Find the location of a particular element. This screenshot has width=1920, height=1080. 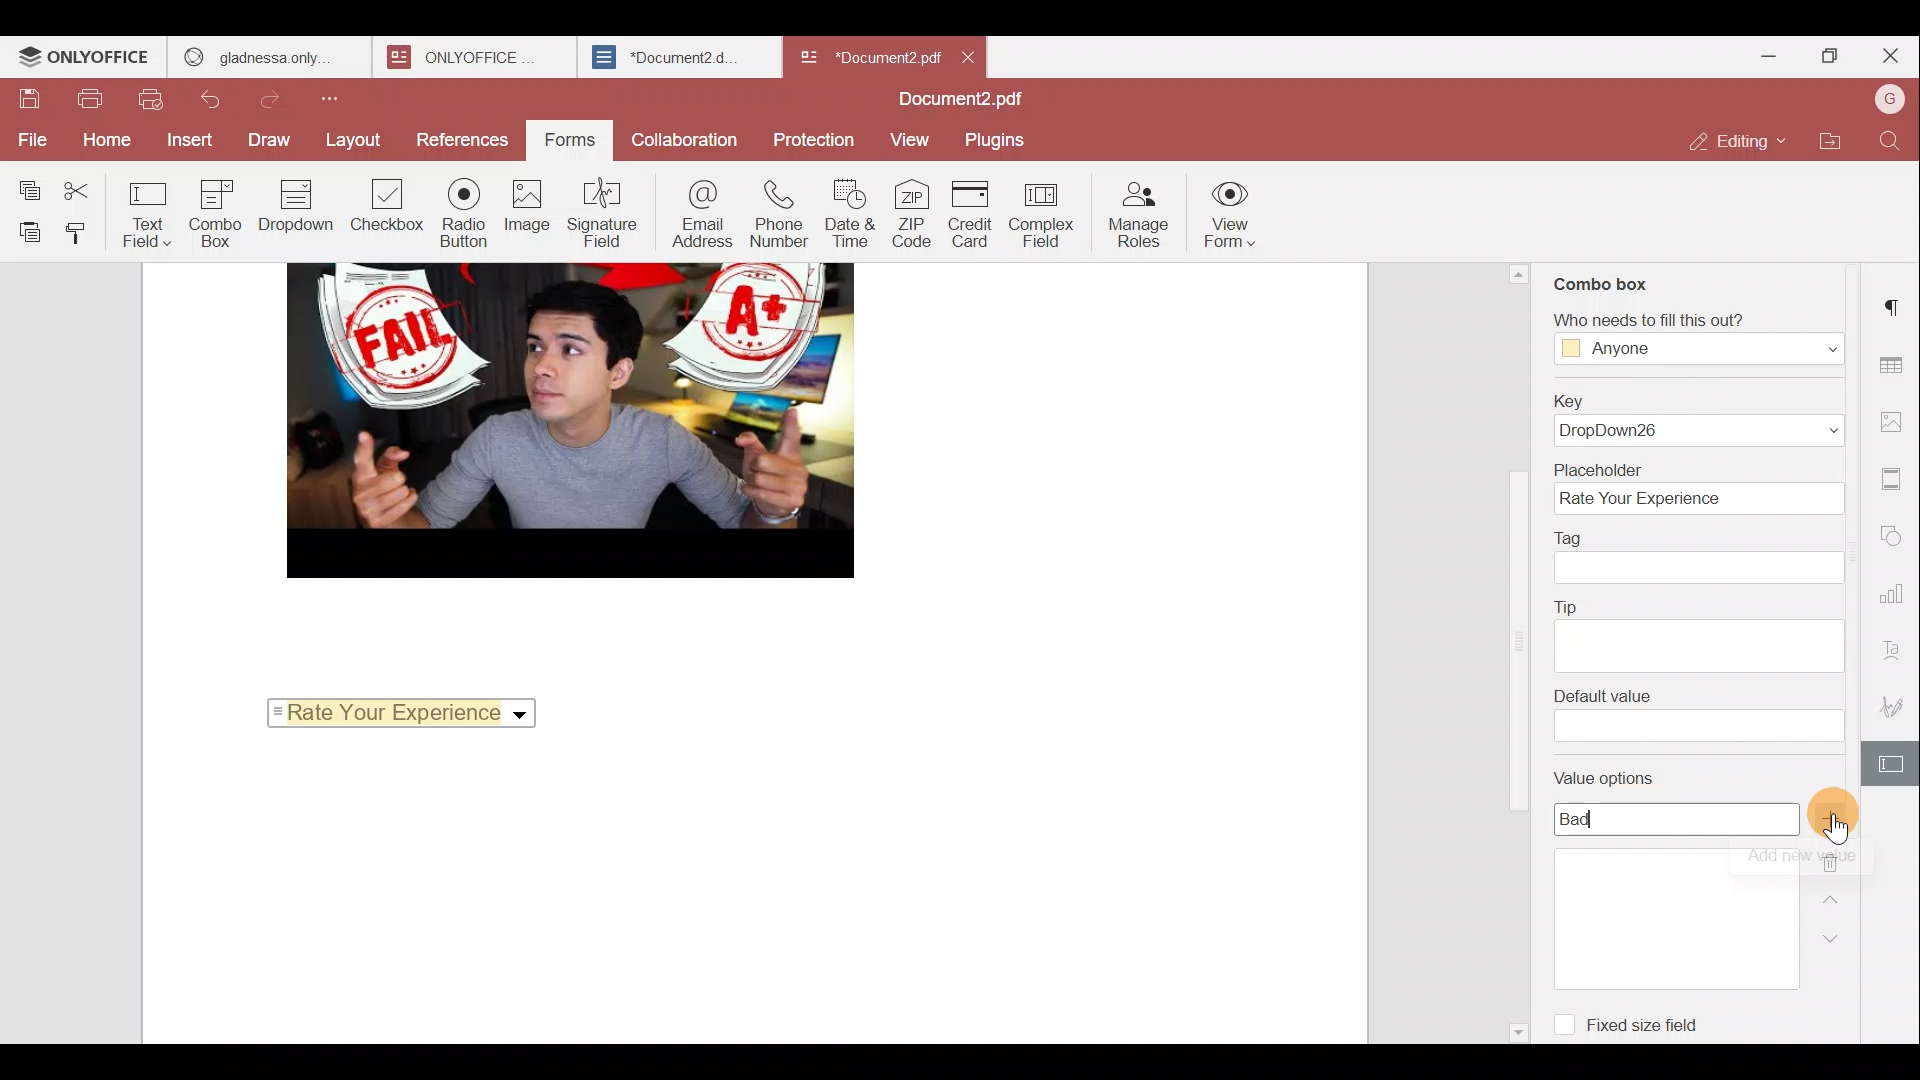

File is located at coordinates (28, 139).